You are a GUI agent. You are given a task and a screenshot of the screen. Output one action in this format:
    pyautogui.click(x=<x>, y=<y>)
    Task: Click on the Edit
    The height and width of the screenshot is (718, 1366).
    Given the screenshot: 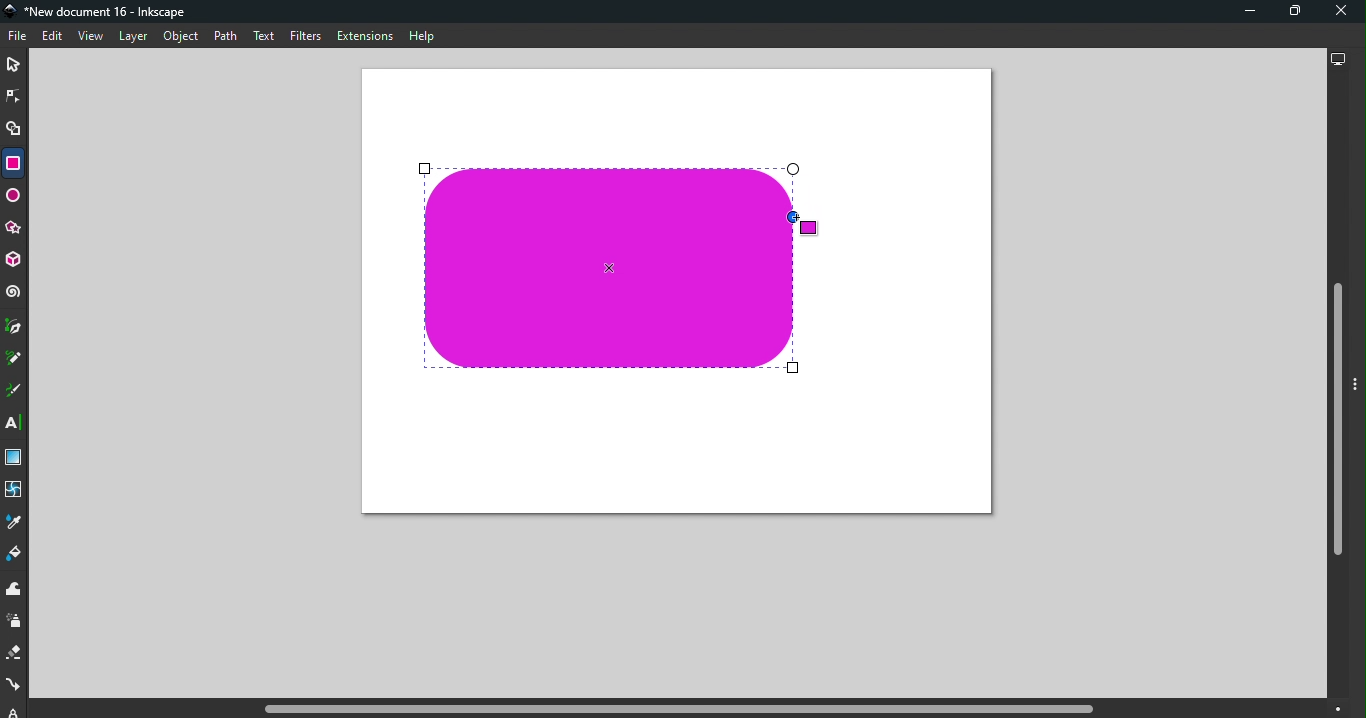 What is the action you would take?
    pyautogui.click(x=51, y=37)
    